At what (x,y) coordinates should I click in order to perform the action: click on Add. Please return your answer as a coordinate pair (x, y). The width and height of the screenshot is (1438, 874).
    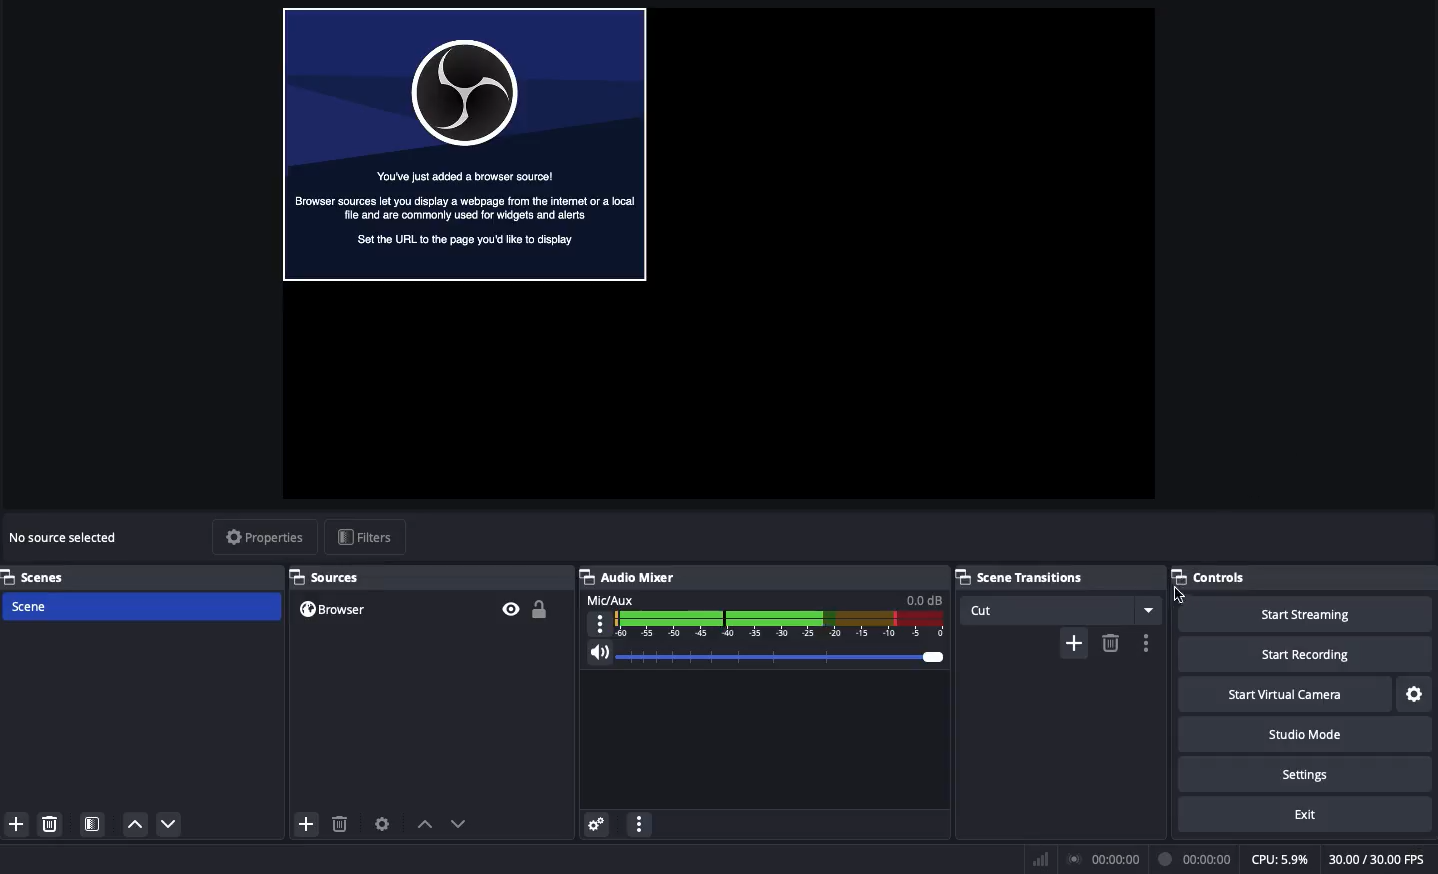
    Looking at the image, I should click on (18, 825).